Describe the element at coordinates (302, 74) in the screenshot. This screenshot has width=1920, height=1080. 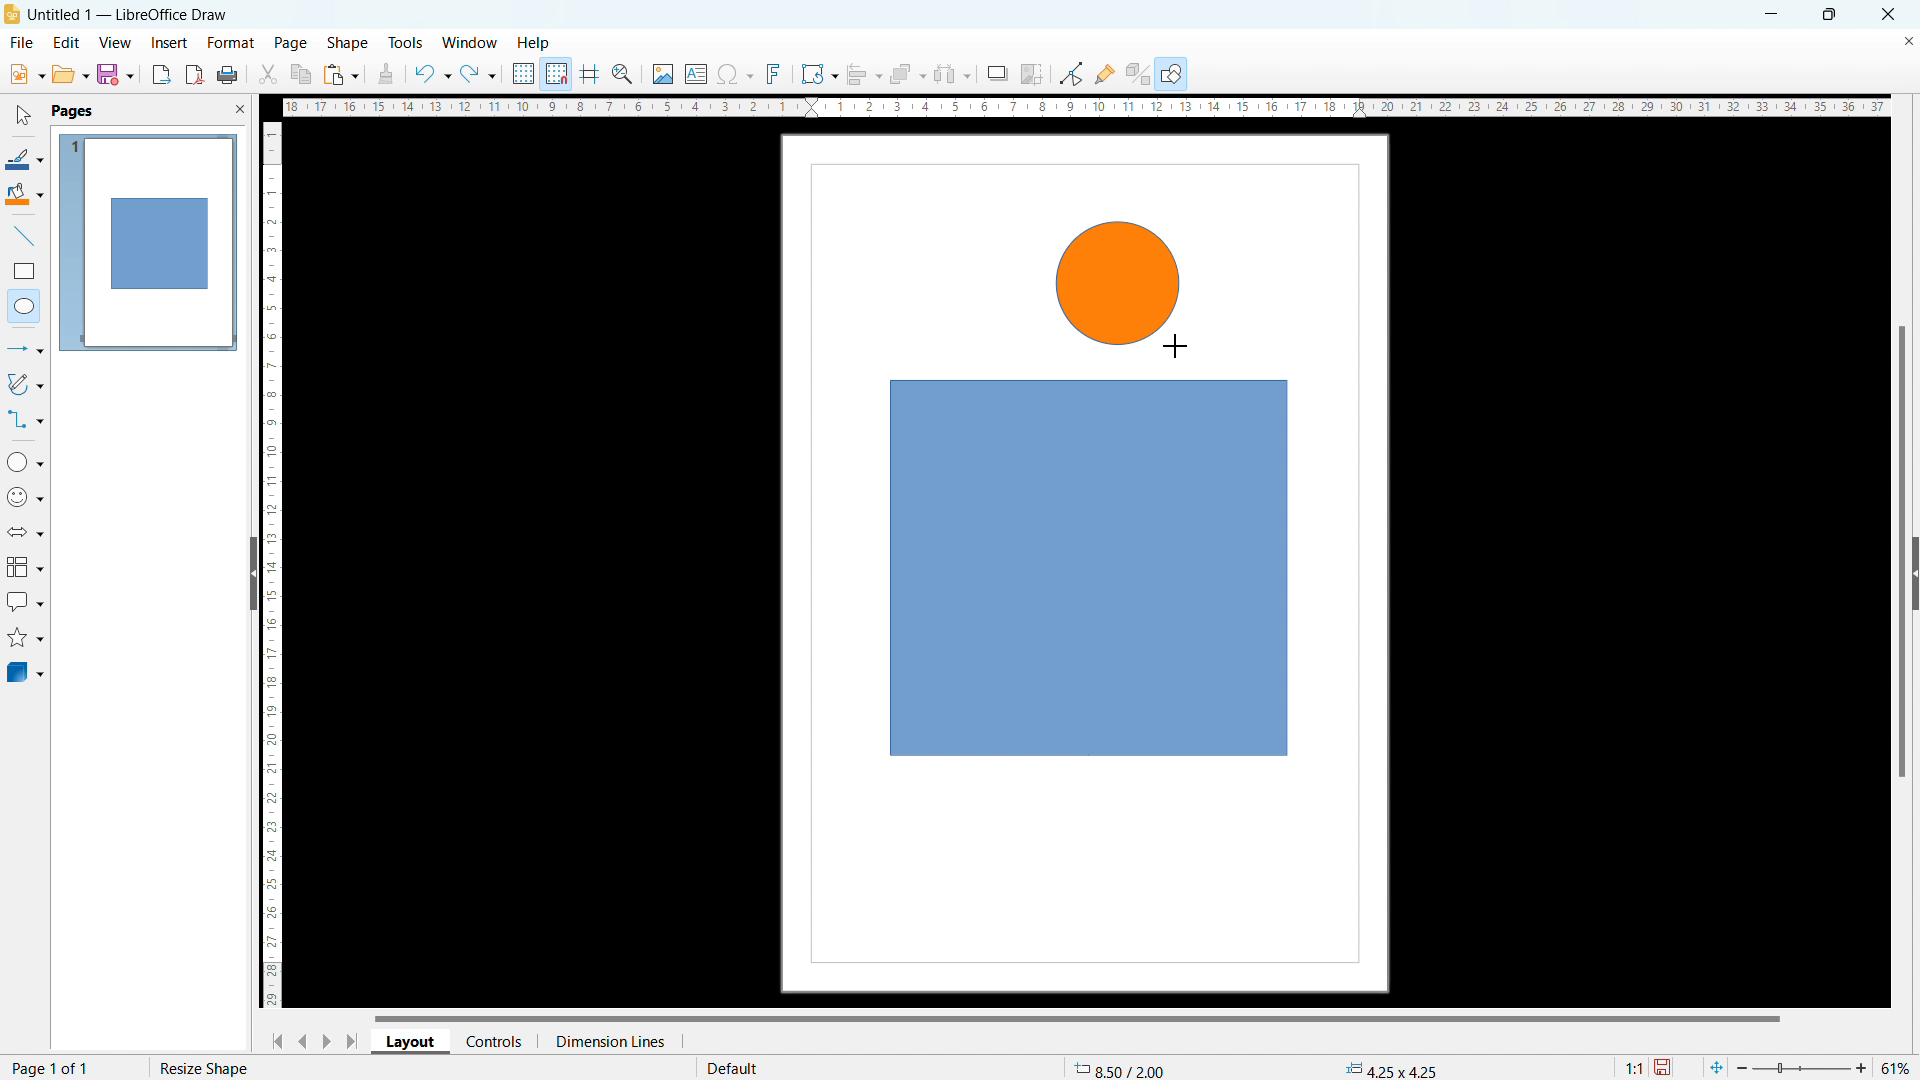
I see `copy` at that location.